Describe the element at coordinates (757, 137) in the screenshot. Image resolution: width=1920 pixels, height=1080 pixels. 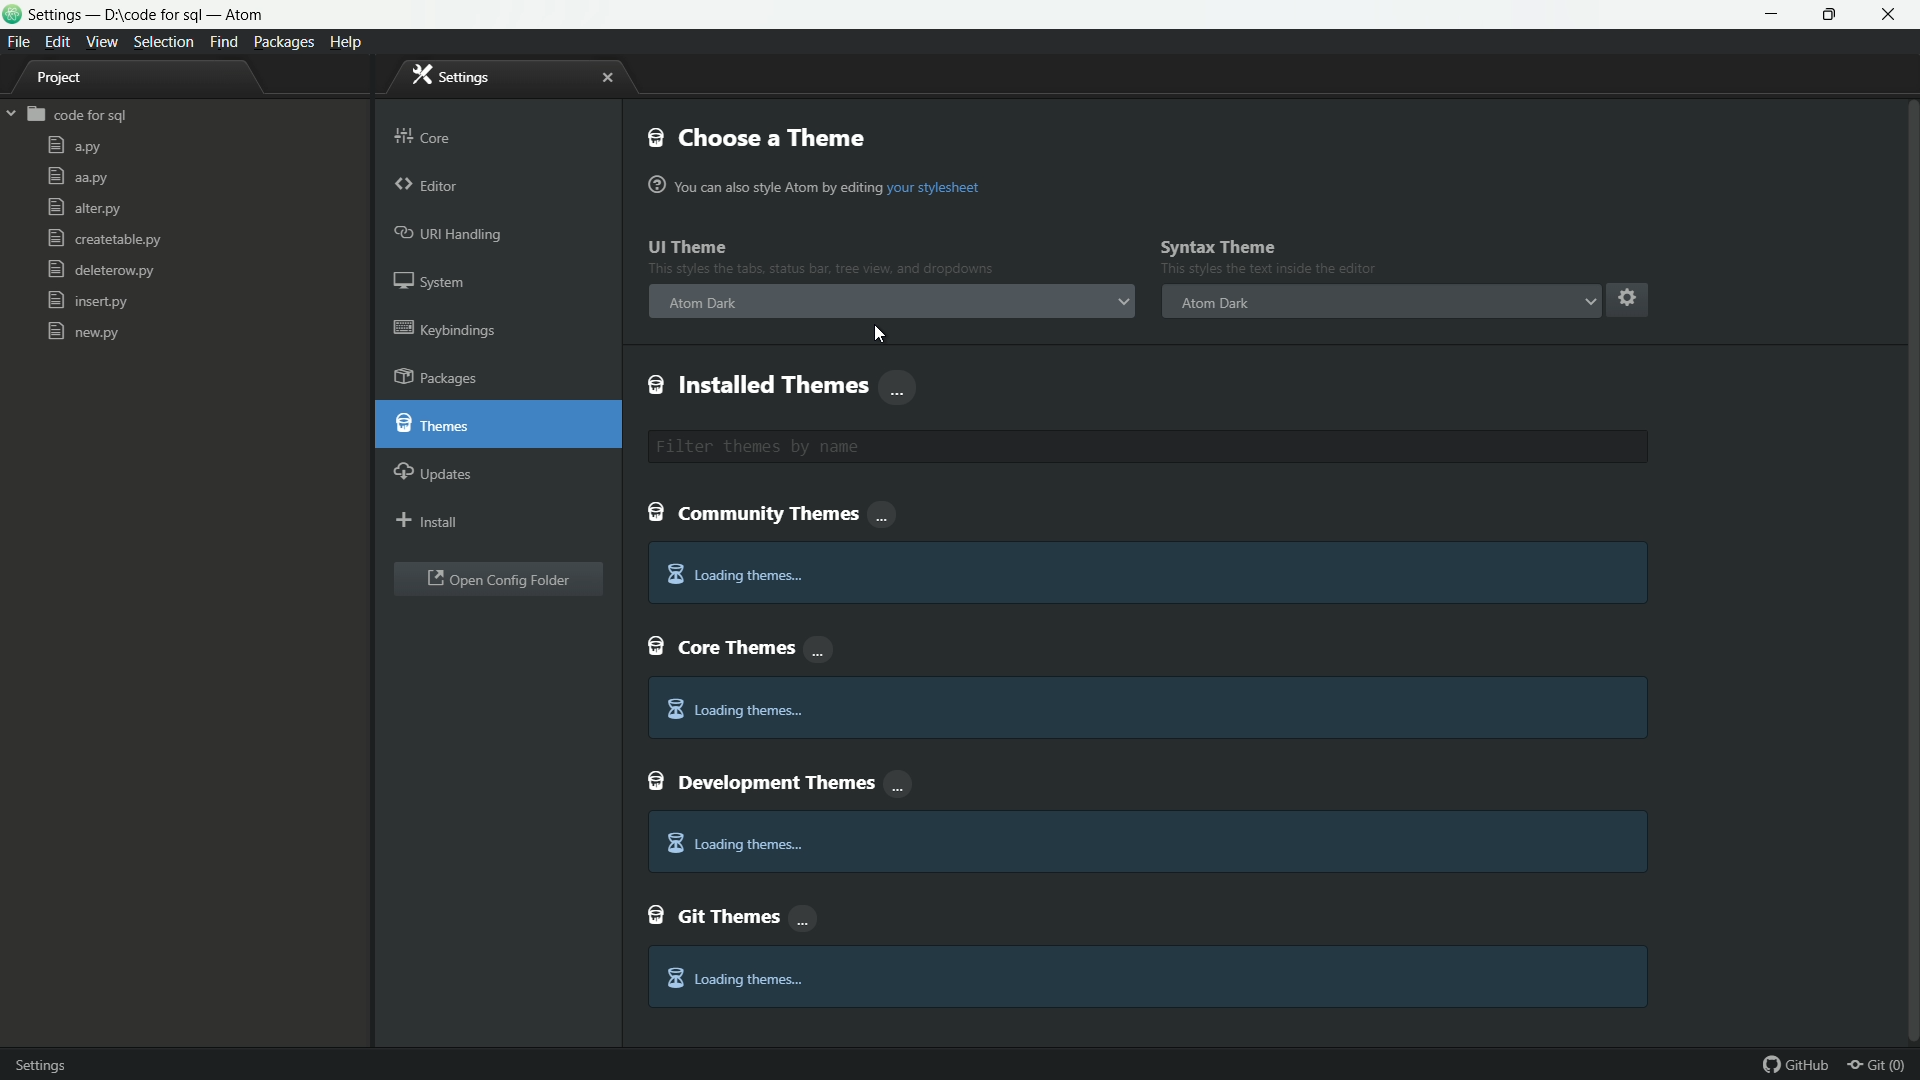
I see `choose a theme` at that location.